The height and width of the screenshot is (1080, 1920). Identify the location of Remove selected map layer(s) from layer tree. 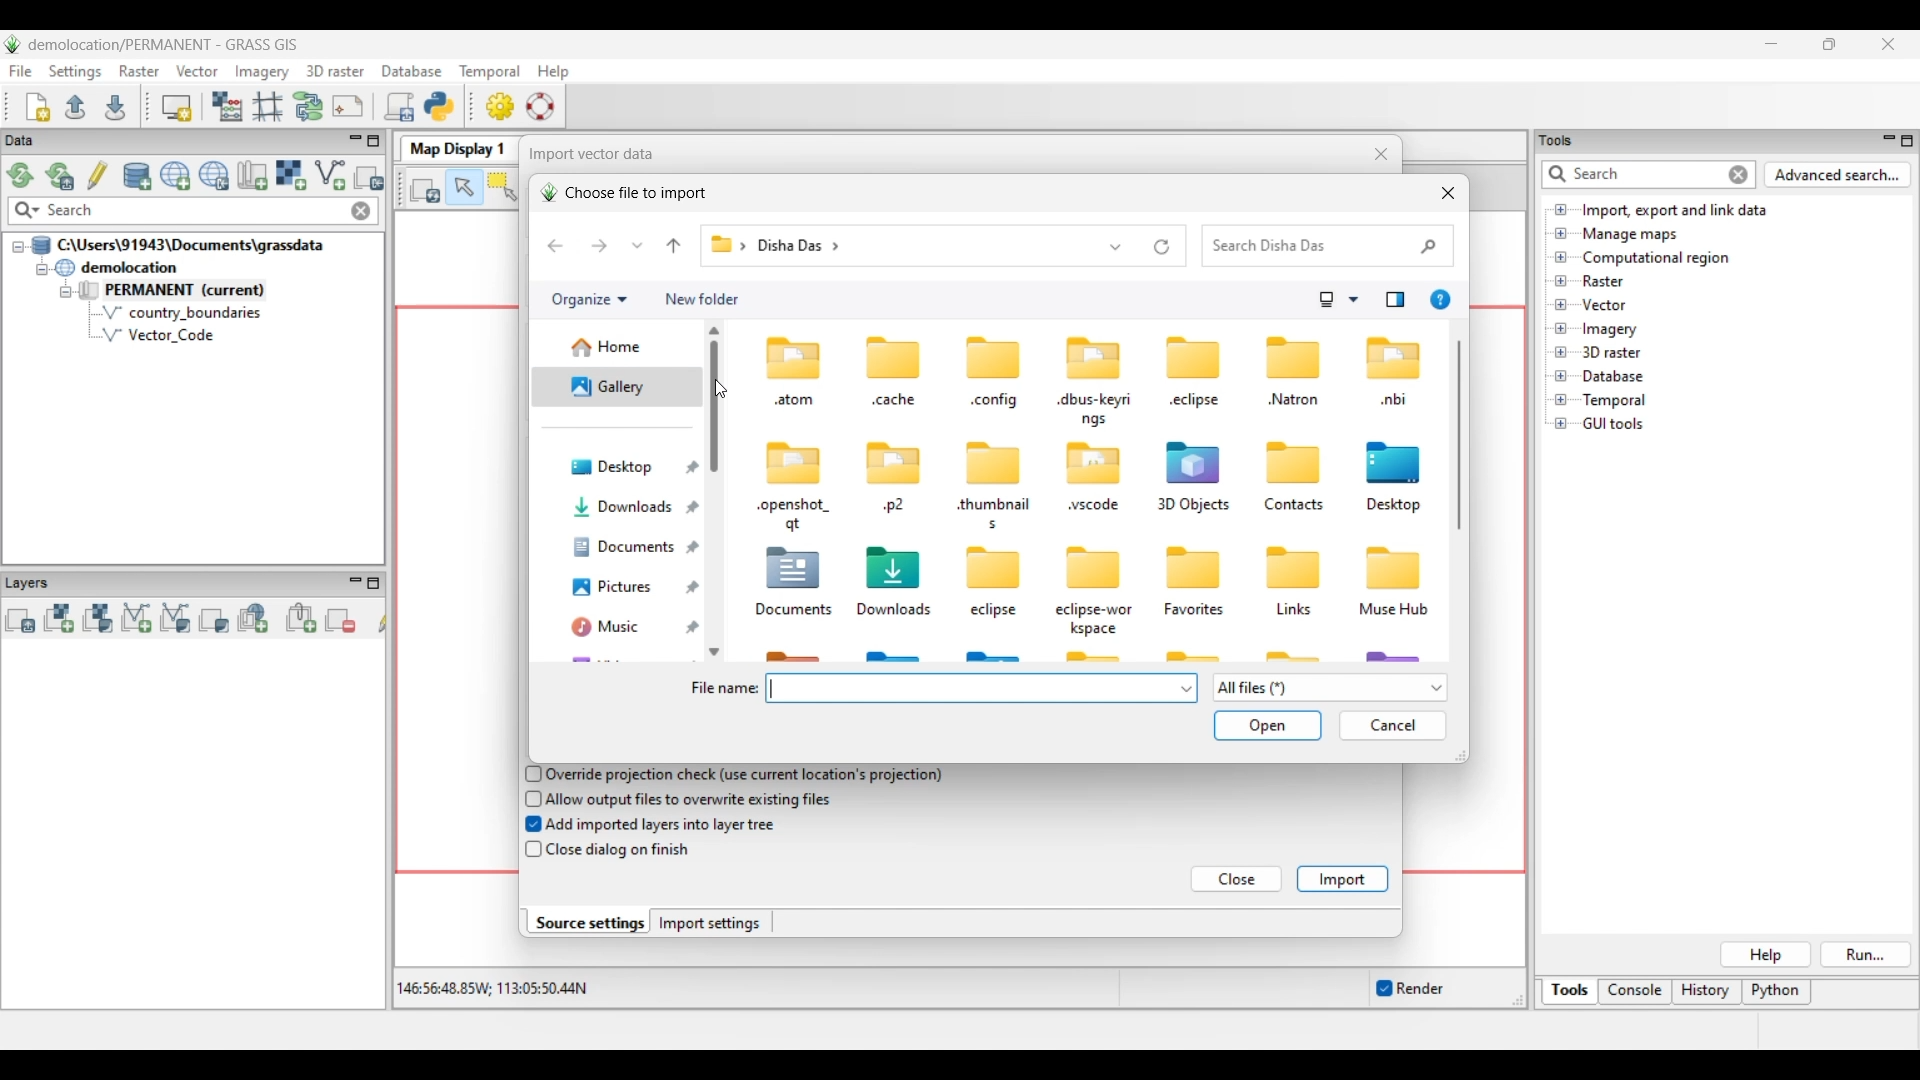
(341, 619).